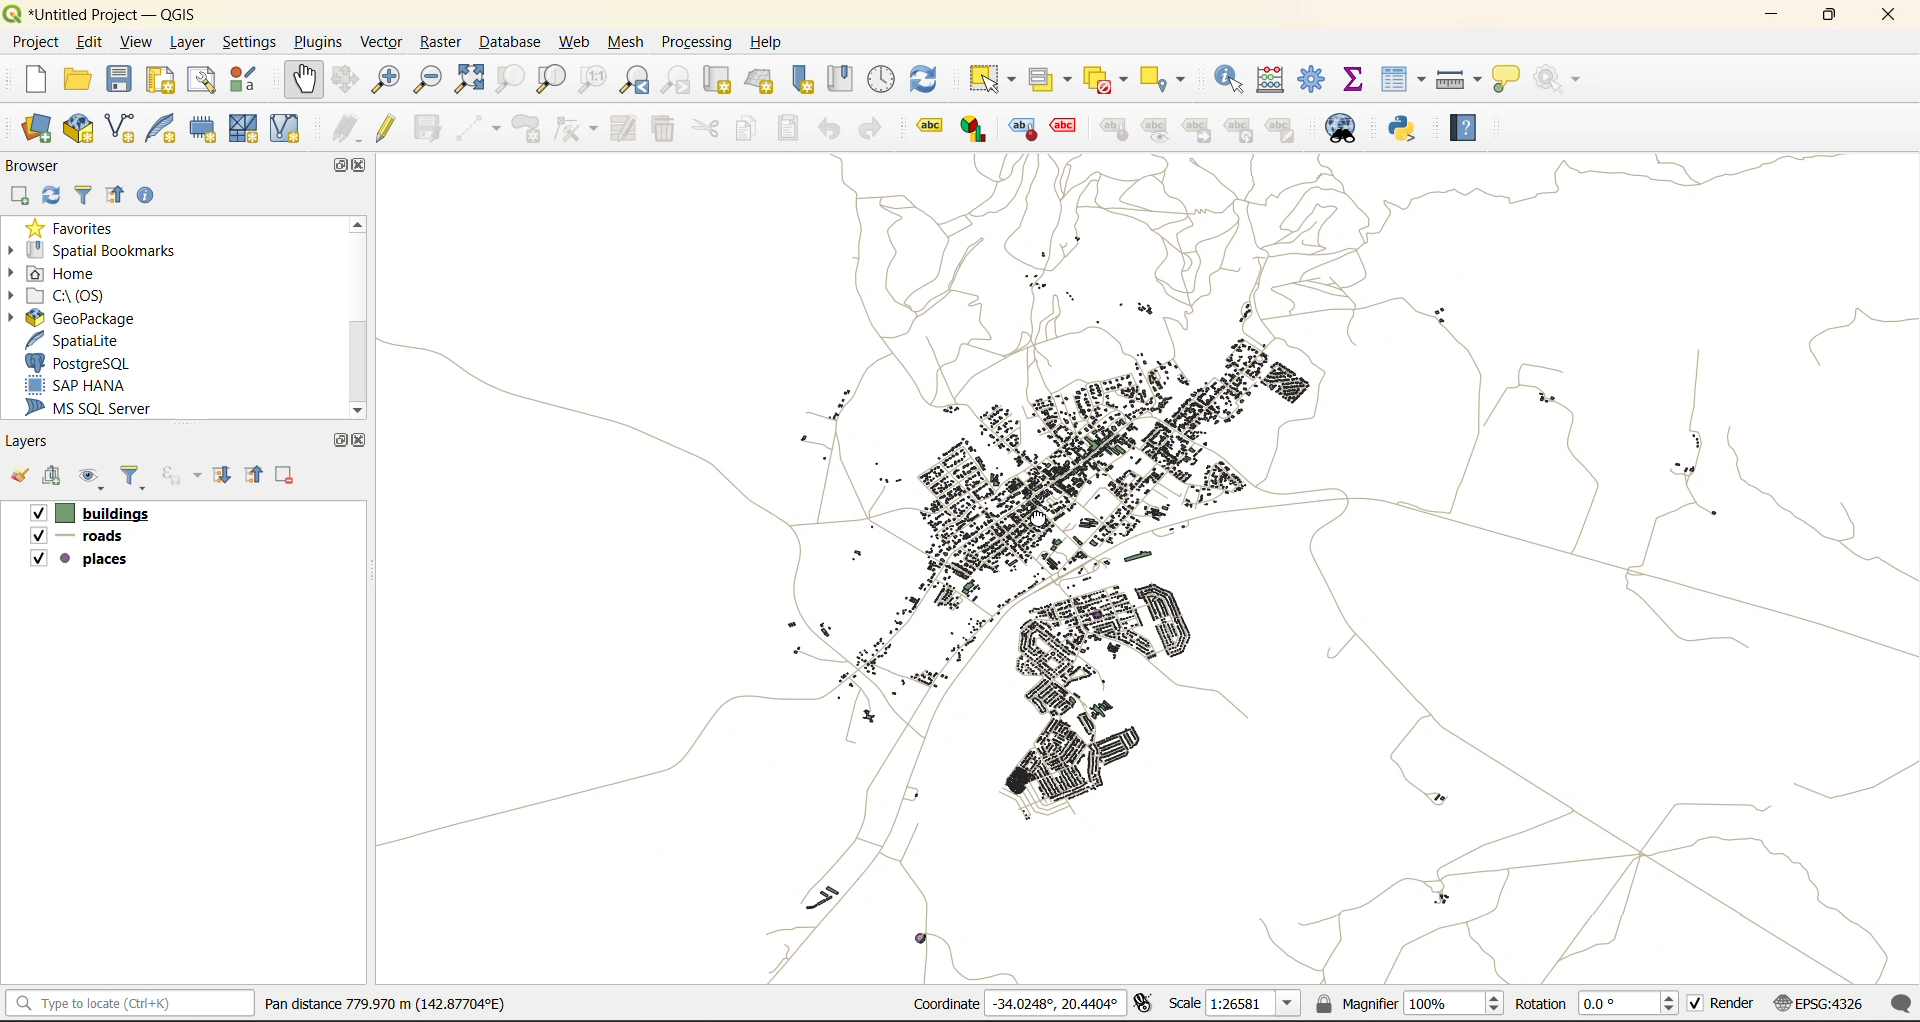 This screenshot has width=1920, height=1022. I want to click on close, so click(1891, 19).